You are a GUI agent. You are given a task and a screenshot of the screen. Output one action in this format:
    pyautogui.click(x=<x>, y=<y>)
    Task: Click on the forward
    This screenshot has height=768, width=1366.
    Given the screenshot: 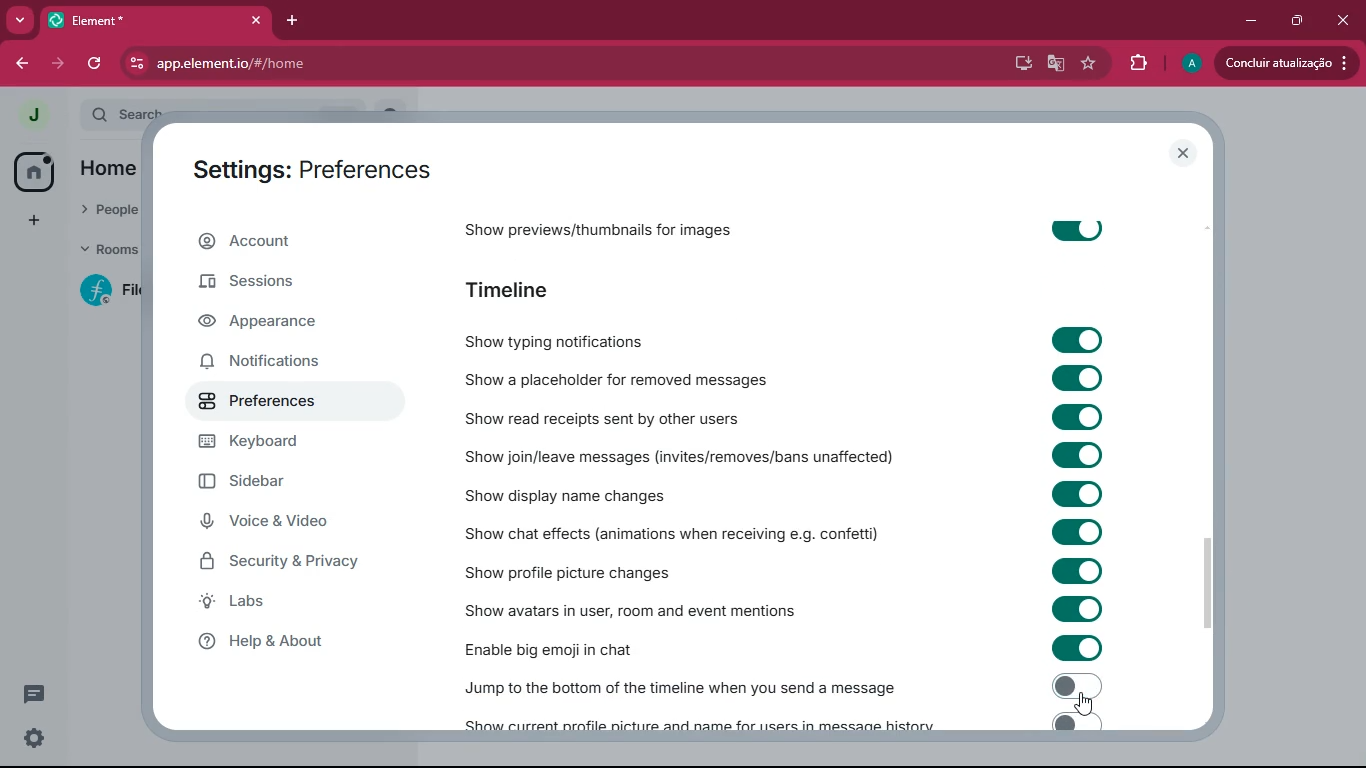 What is the action you would take?
    pyautogui.click(x=56, y=64)
    